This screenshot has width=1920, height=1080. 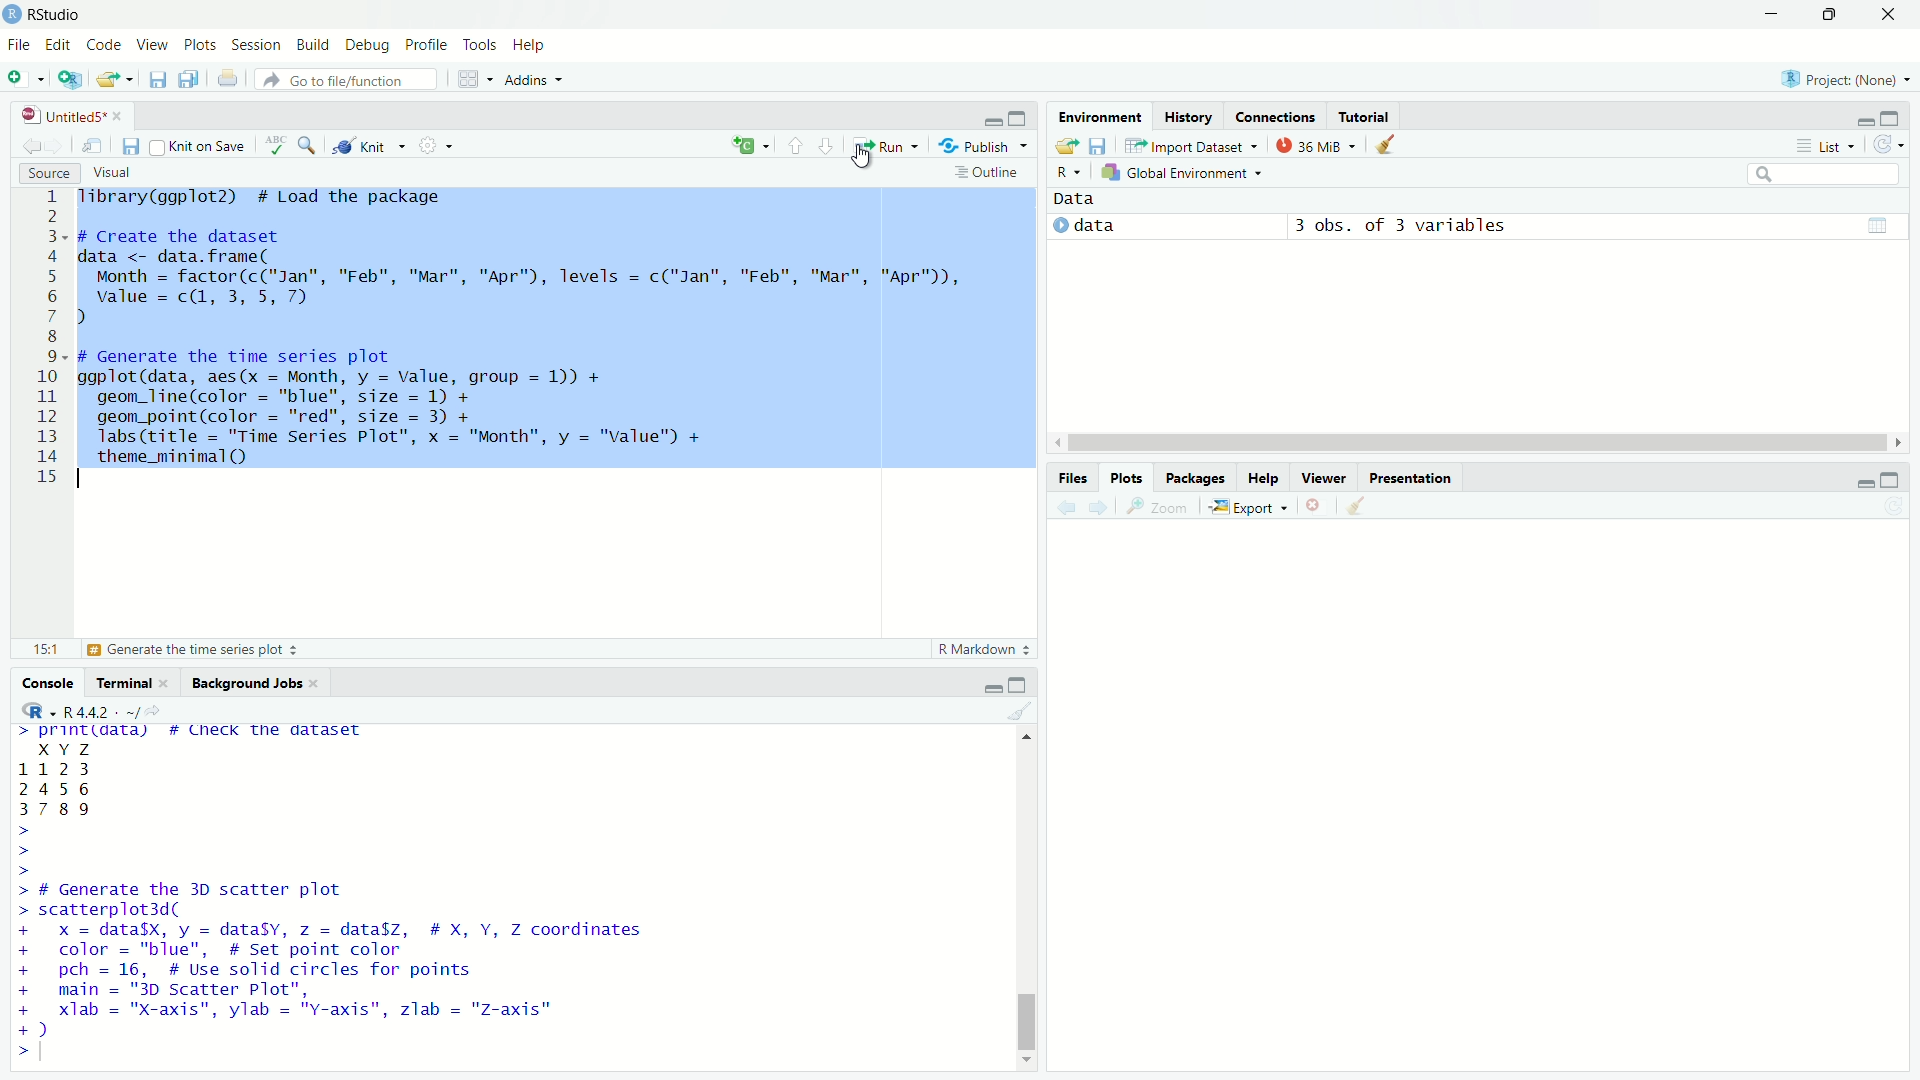 I want to click on scrollbar, so click(x=1472, y=444).